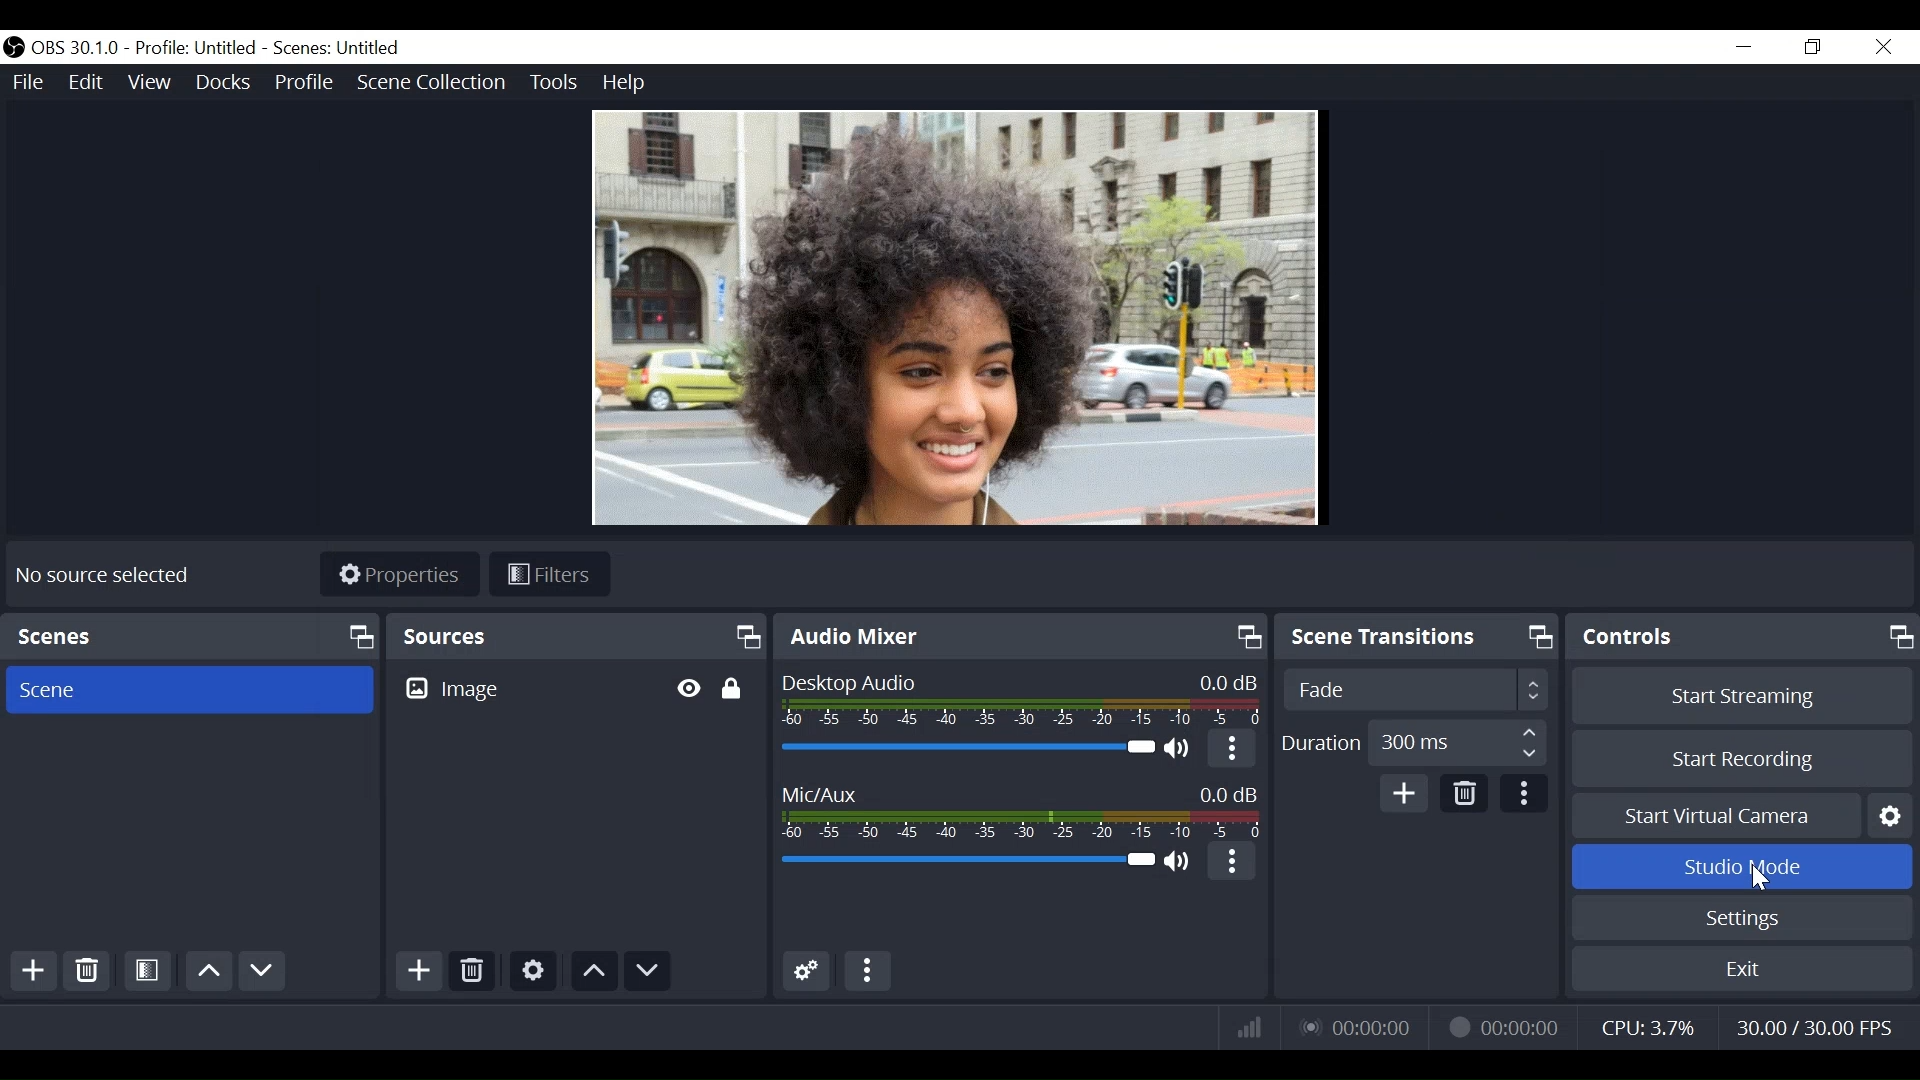 Image resolution: width=1920 pixels, height=1080 pixels. I want to click on Gear, so click(807, 971).